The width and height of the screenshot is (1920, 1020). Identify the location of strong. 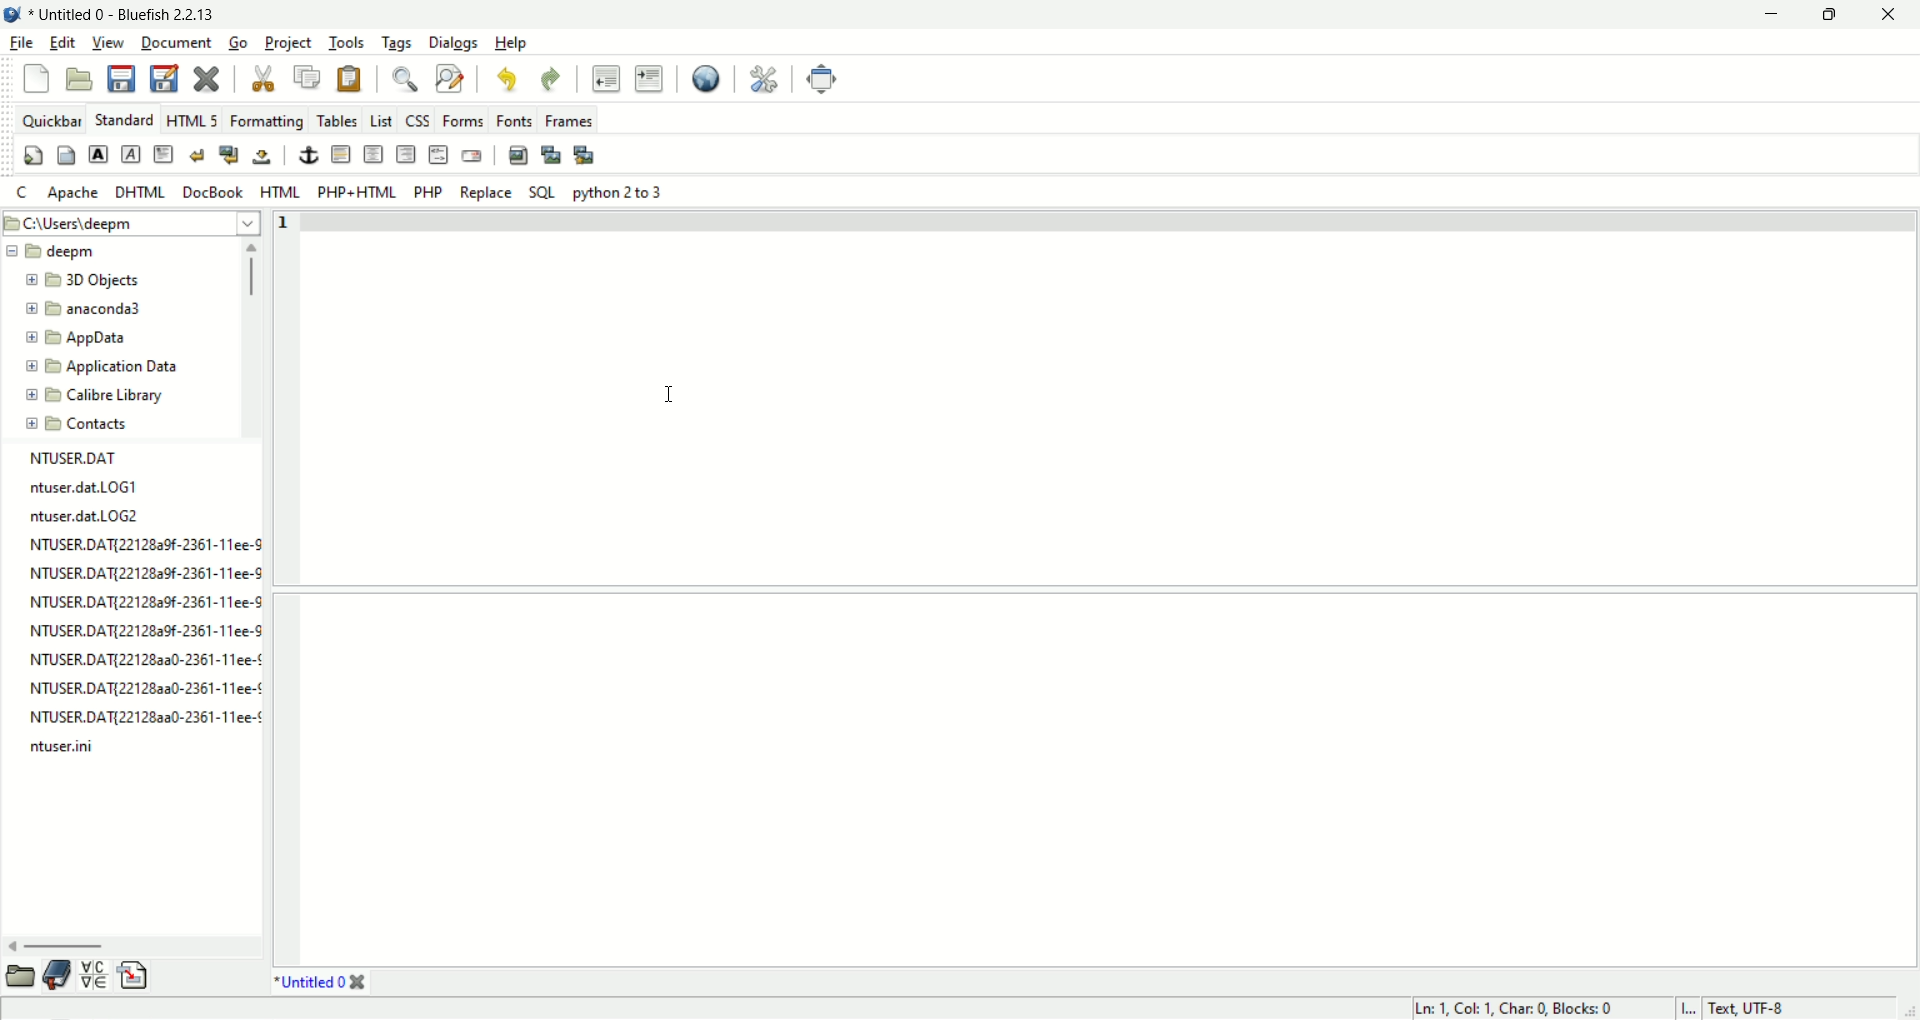
(100, 154).